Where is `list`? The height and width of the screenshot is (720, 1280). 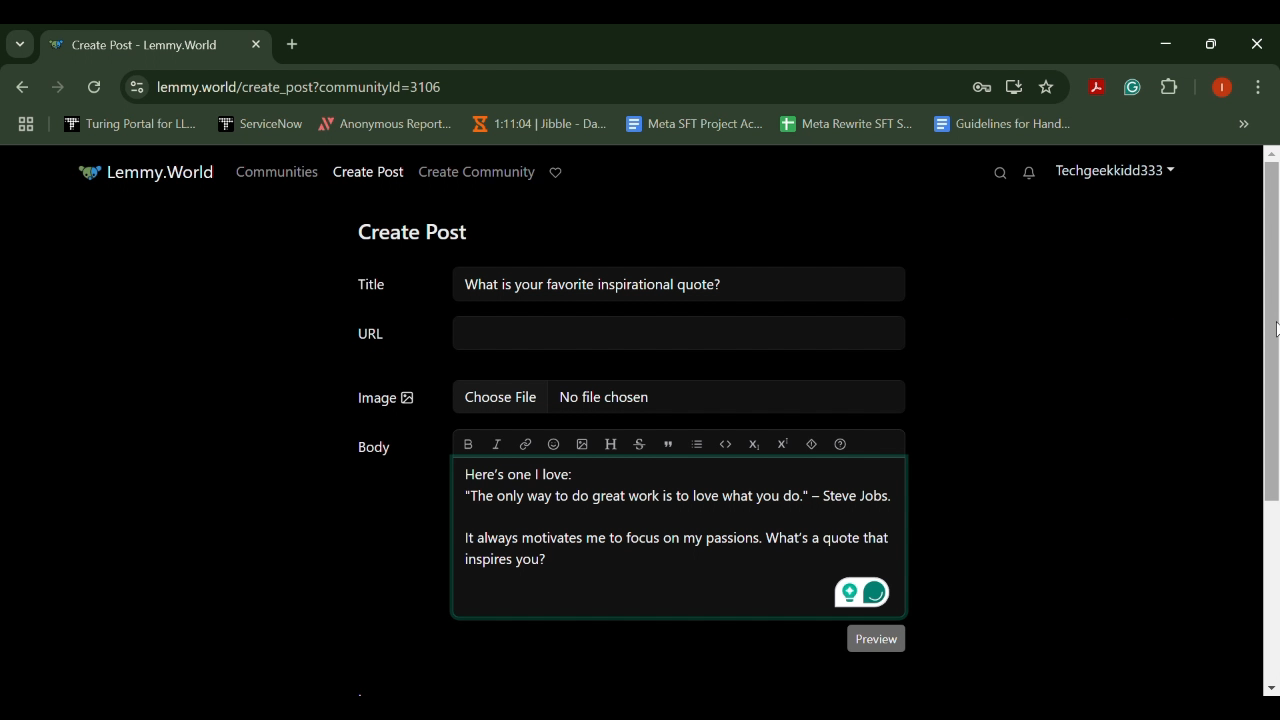 list is located at coordinates (698, 443).